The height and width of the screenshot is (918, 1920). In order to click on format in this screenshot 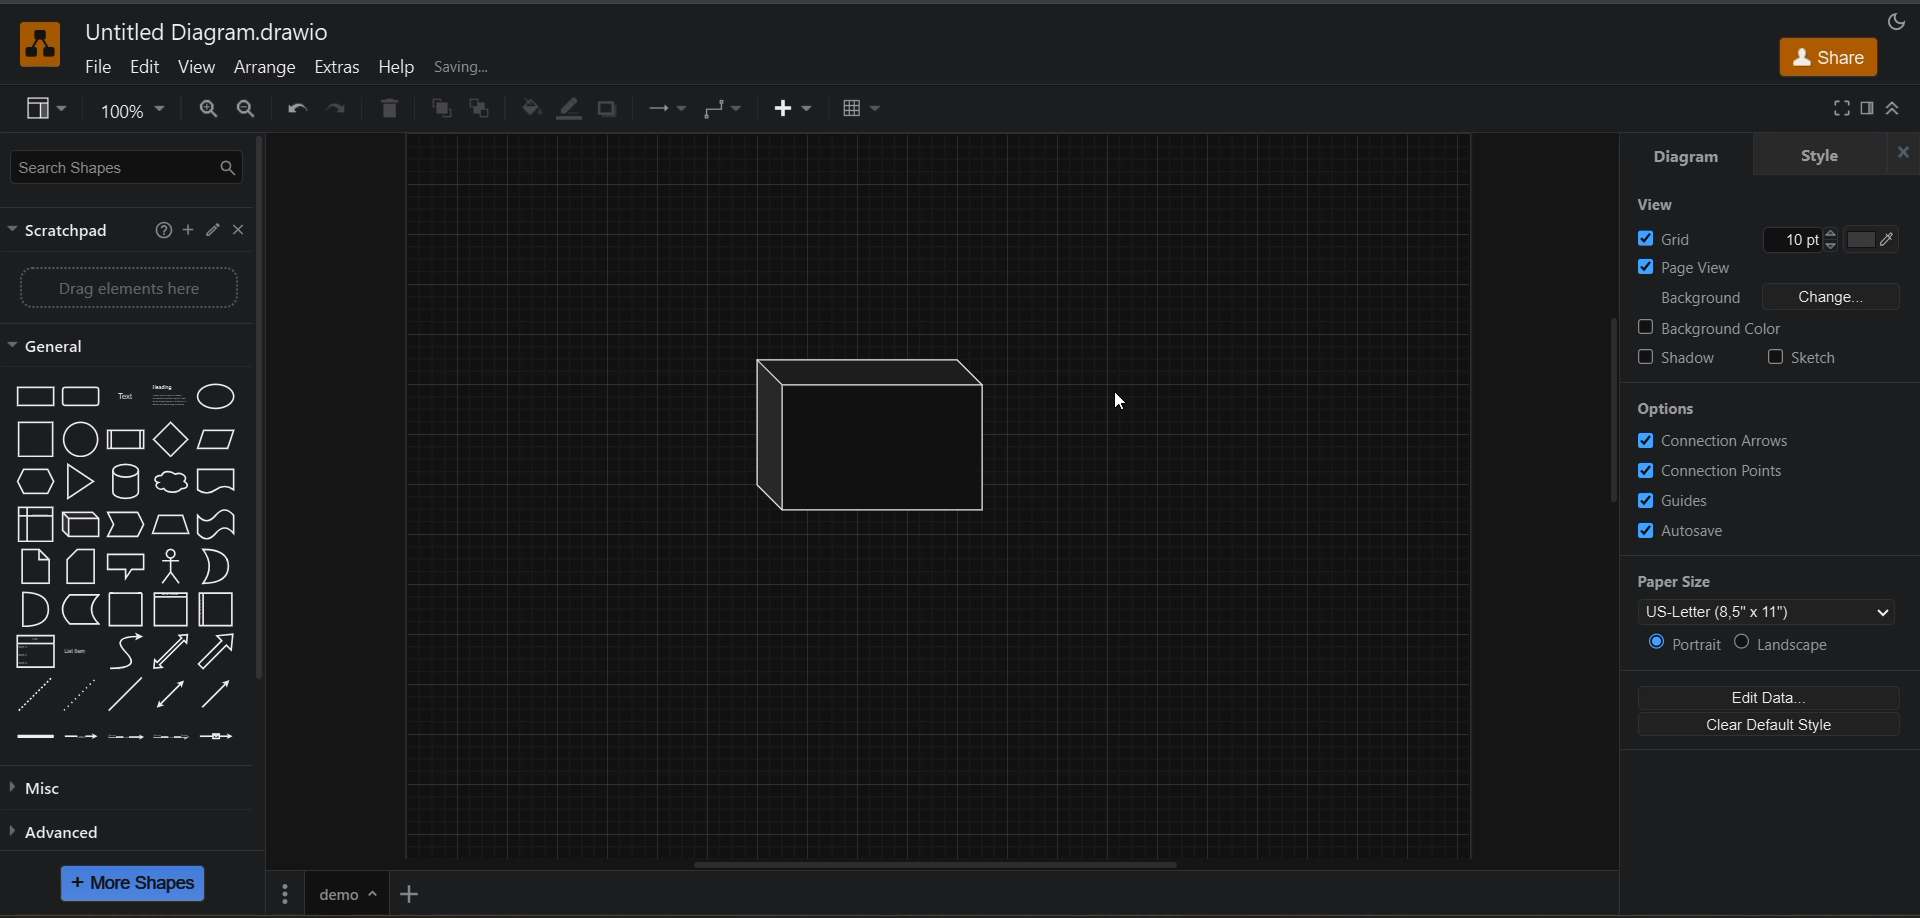, I will do `click(1865, 108)`.